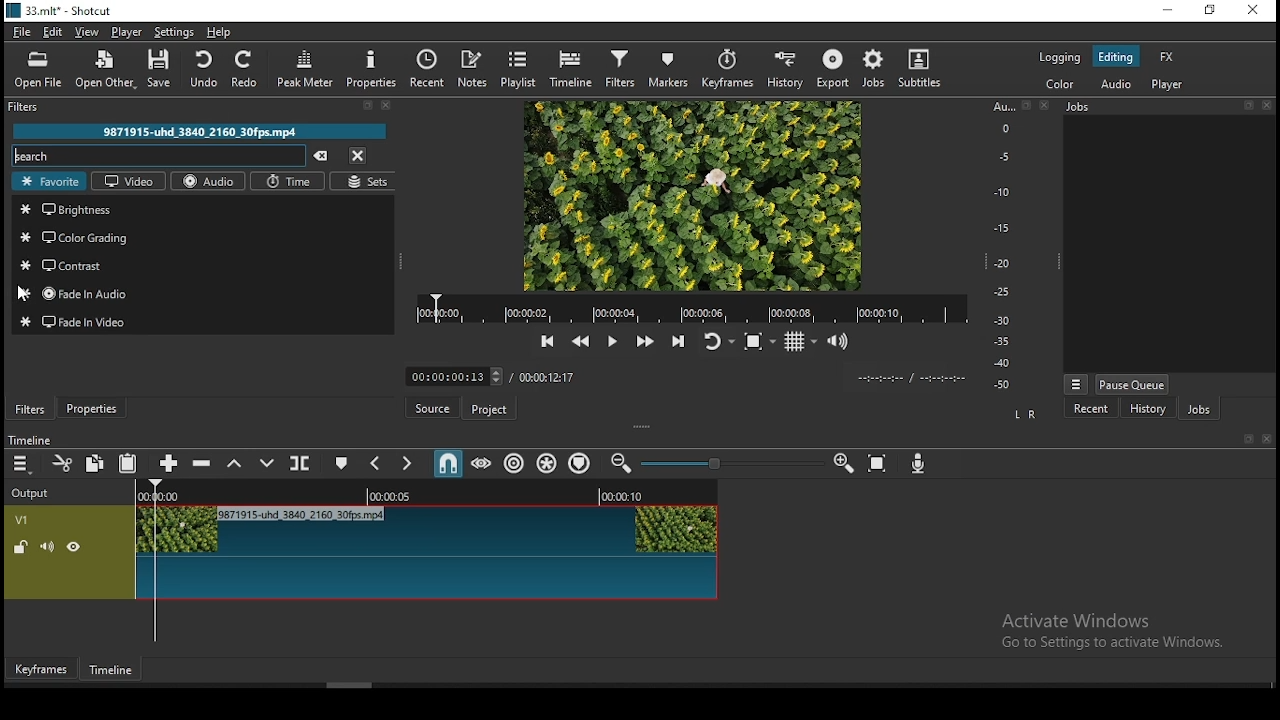 The image size is (1280, 720). I want to click on close, so click(1267, 440).